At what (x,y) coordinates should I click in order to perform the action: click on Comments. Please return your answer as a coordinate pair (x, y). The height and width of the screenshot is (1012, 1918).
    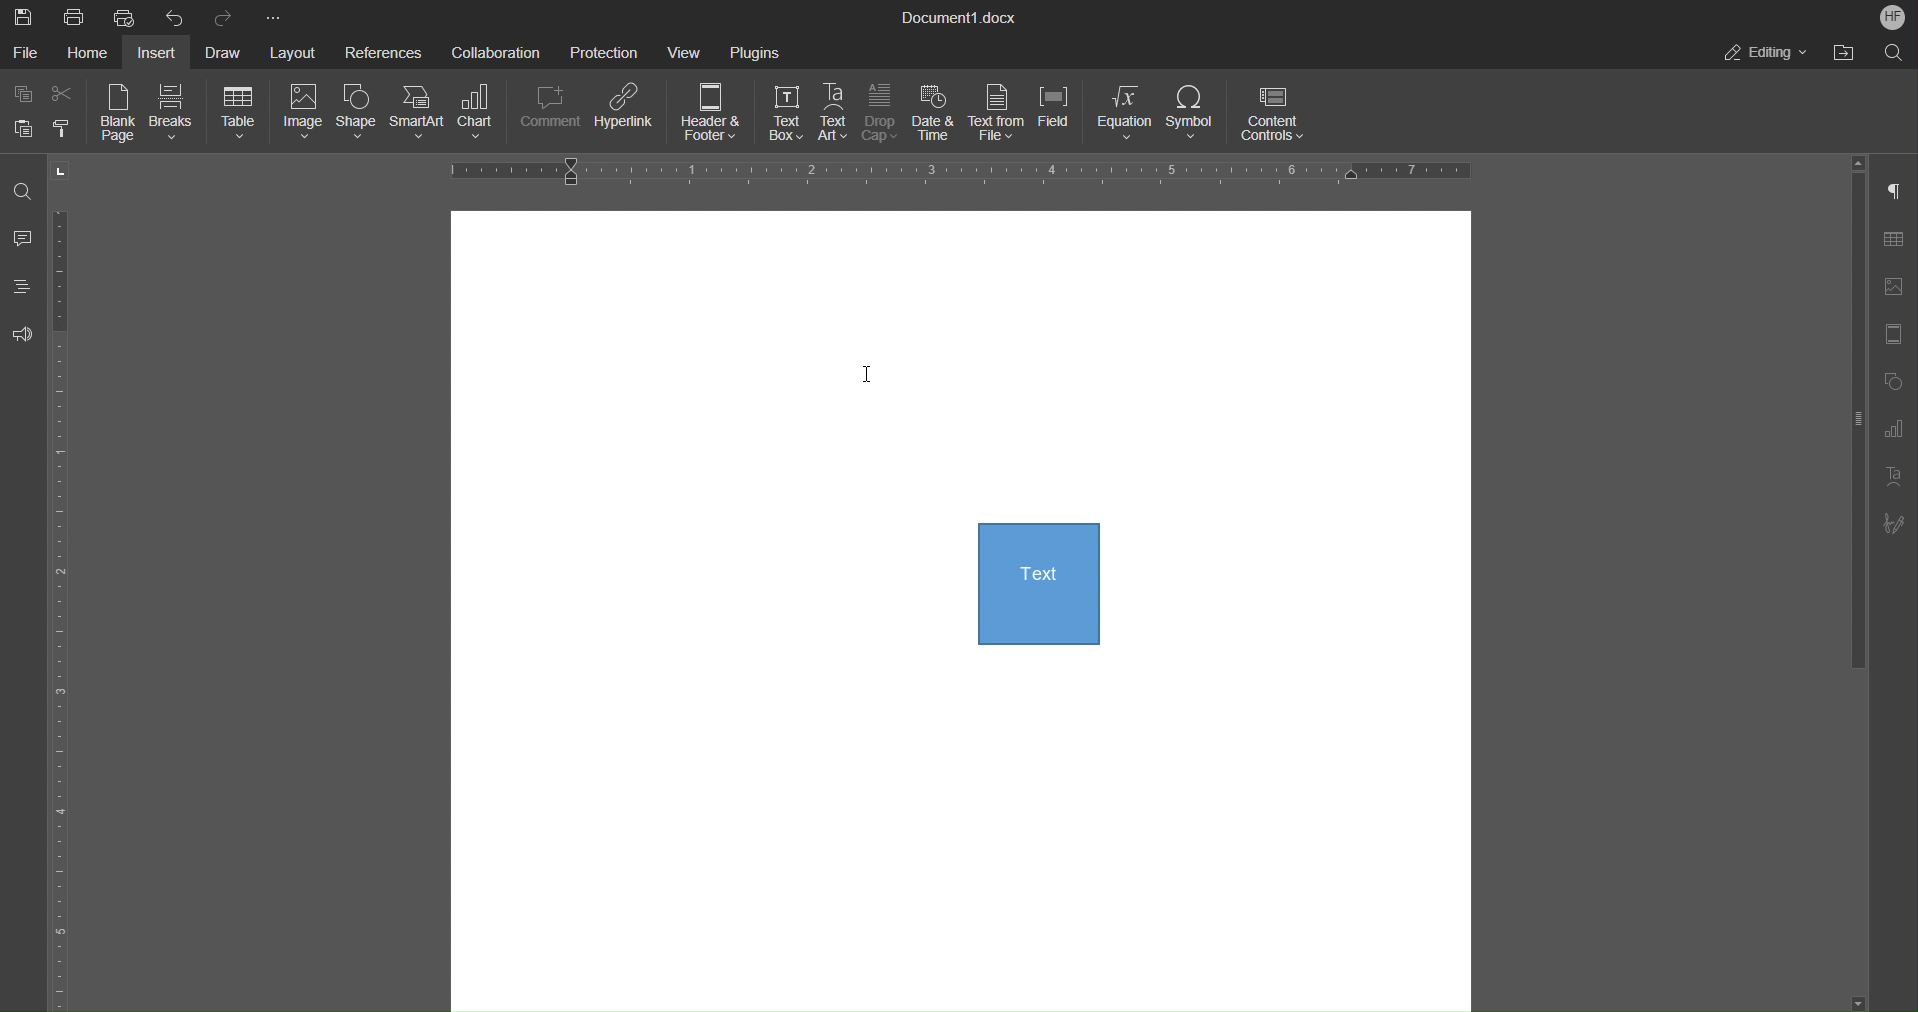
    Looking at the image, I should click on (24, 240).